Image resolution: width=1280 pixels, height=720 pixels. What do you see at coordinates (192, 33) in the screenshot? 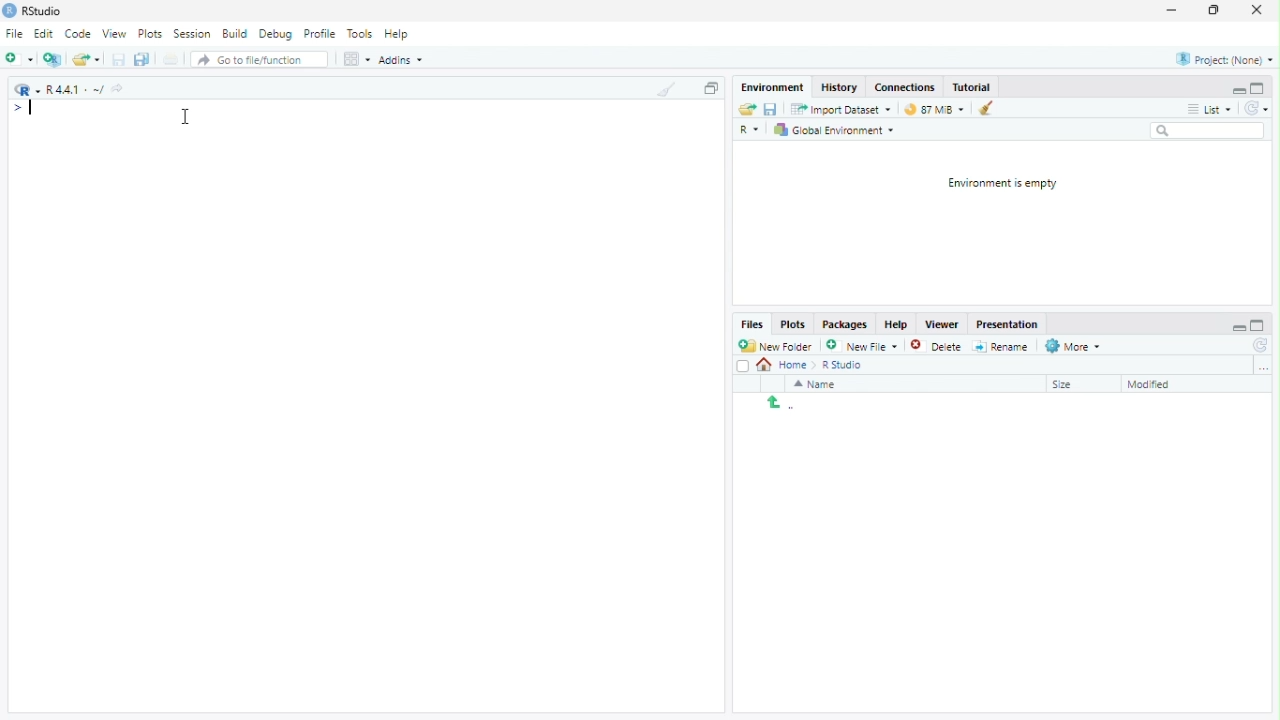
I see `Session` at bounding box center [192, 33].